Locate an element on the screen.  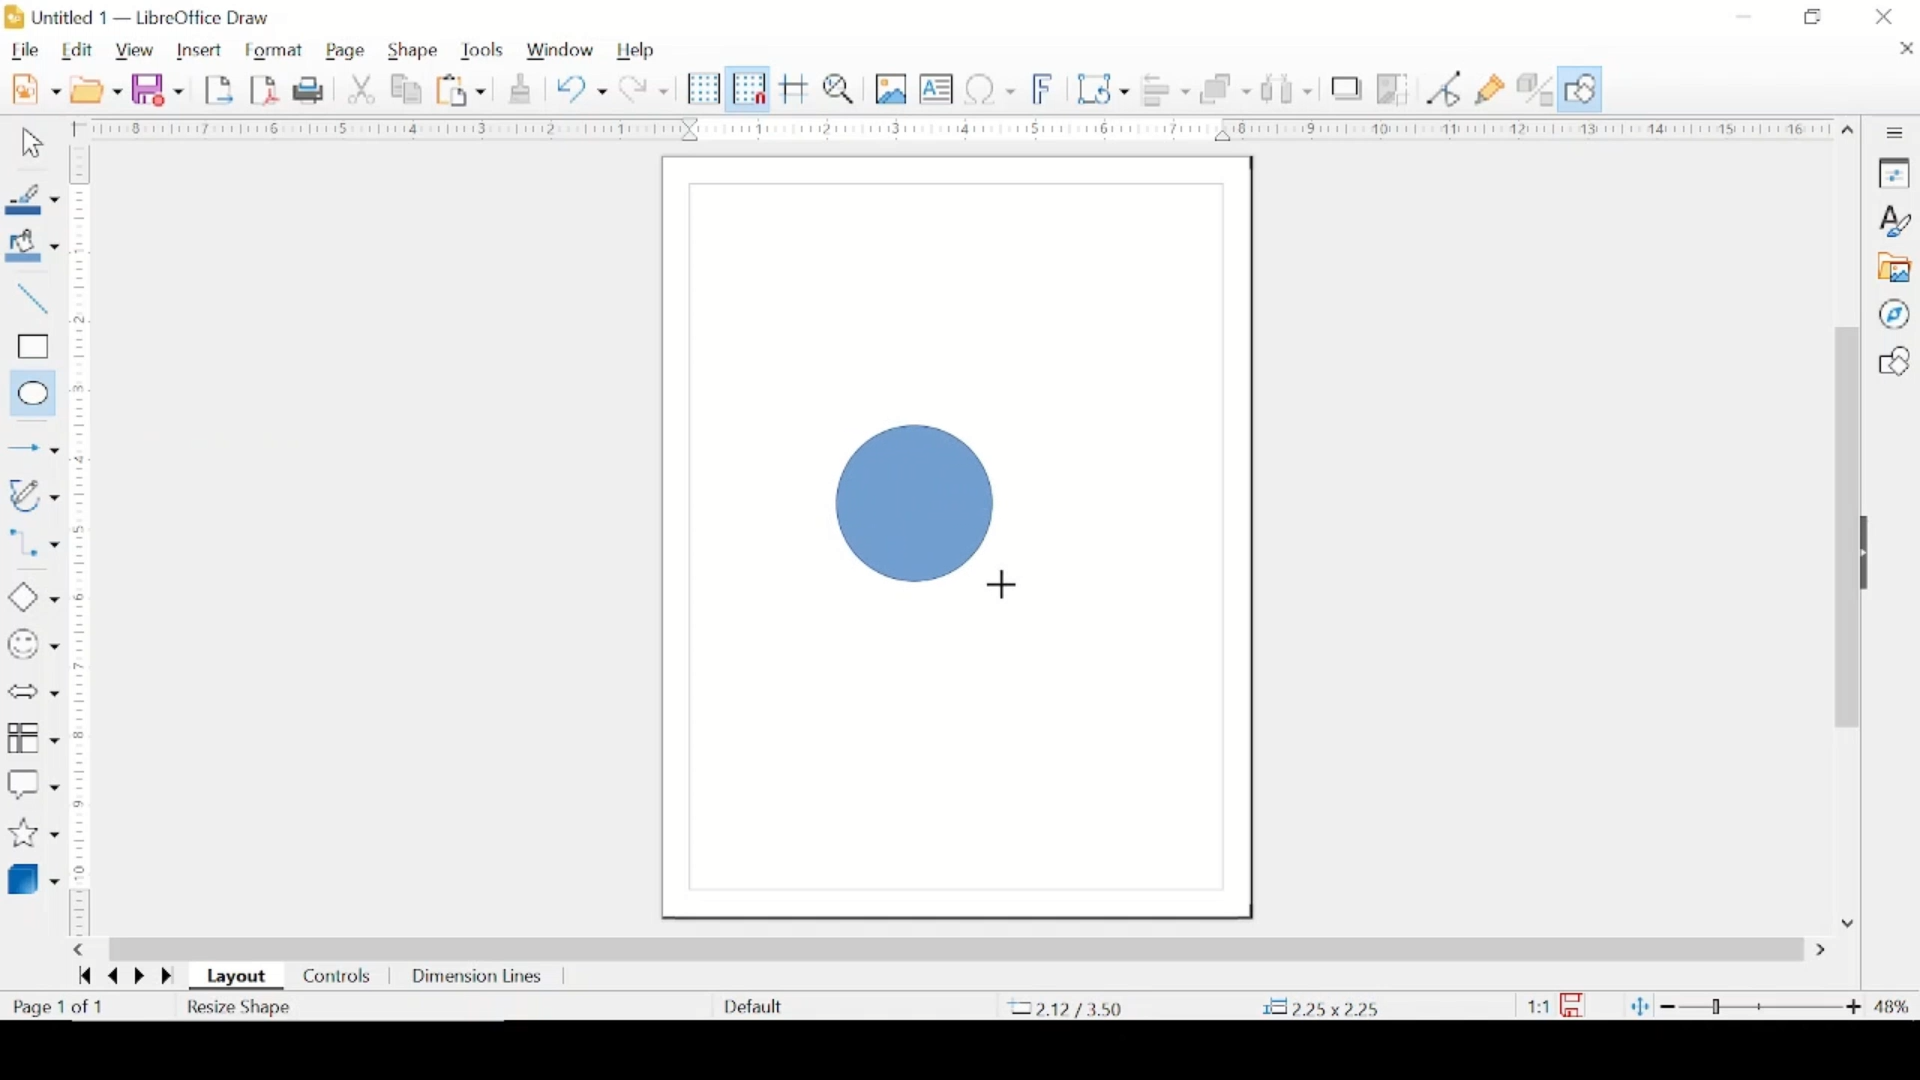
format is located at coordinates (277, 49).